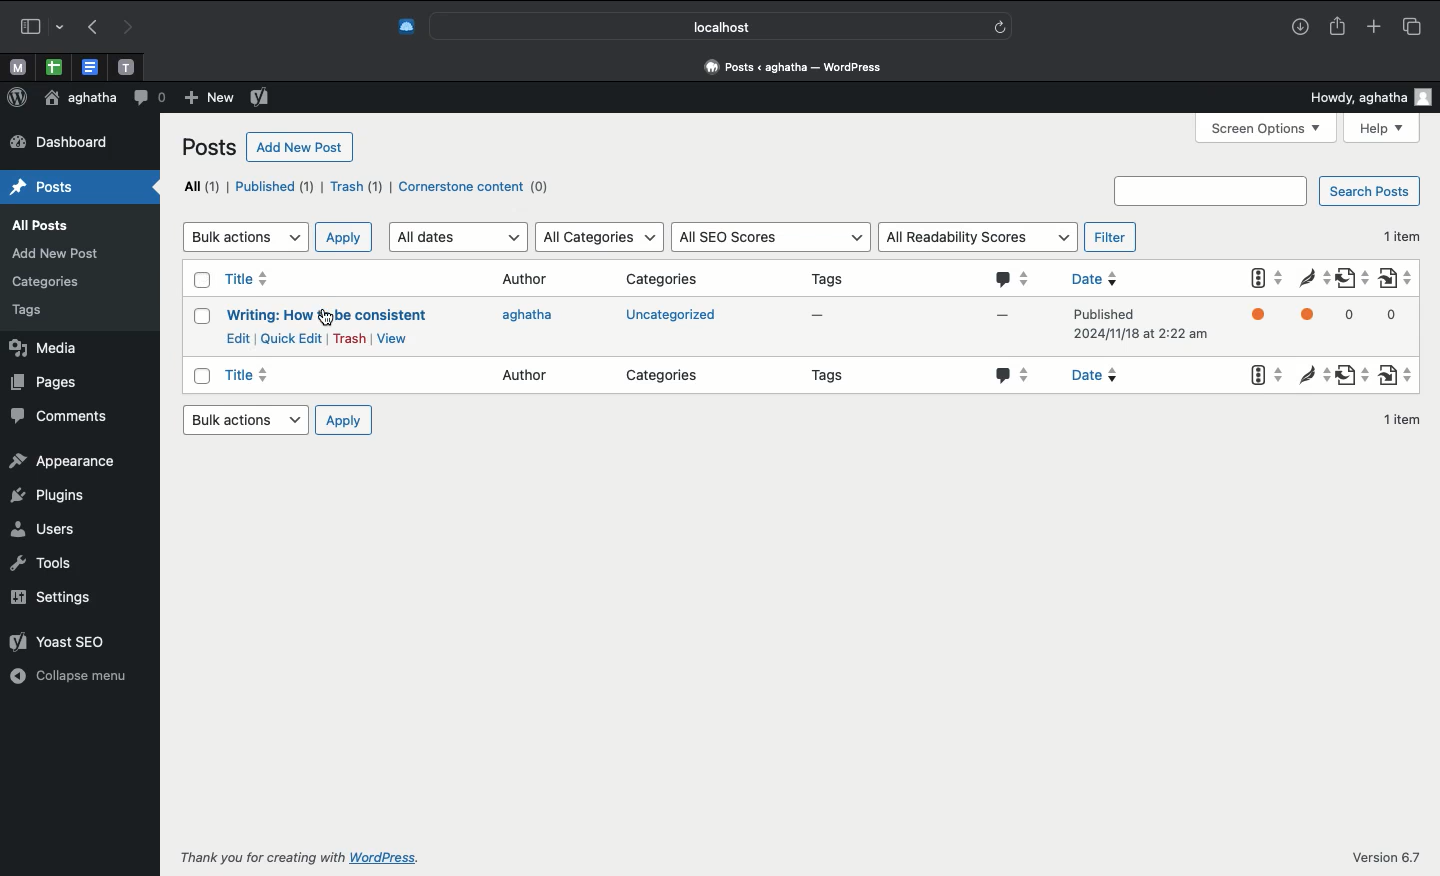  Describe the element at coordinates (1140, 329) in the screenshot. I see `Date published` at that location.